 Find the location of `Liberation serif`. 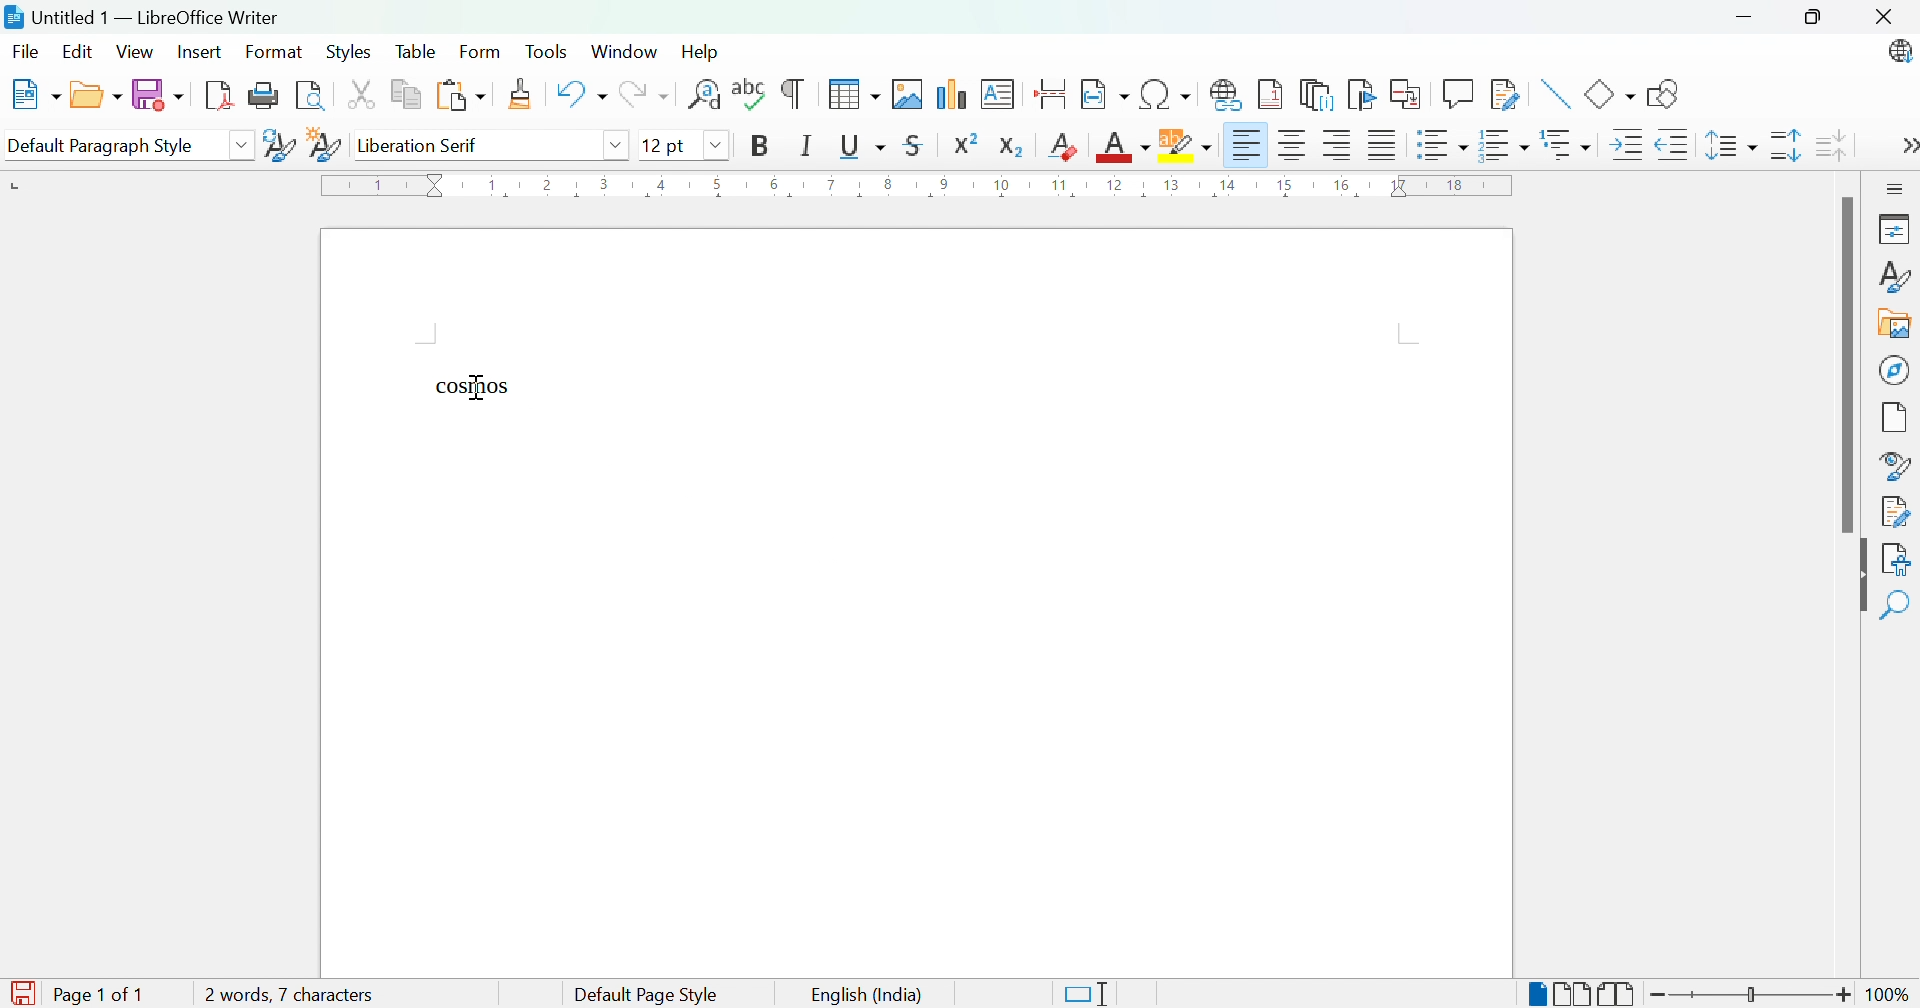

Liberation serif is located at coordinates (420, 146).